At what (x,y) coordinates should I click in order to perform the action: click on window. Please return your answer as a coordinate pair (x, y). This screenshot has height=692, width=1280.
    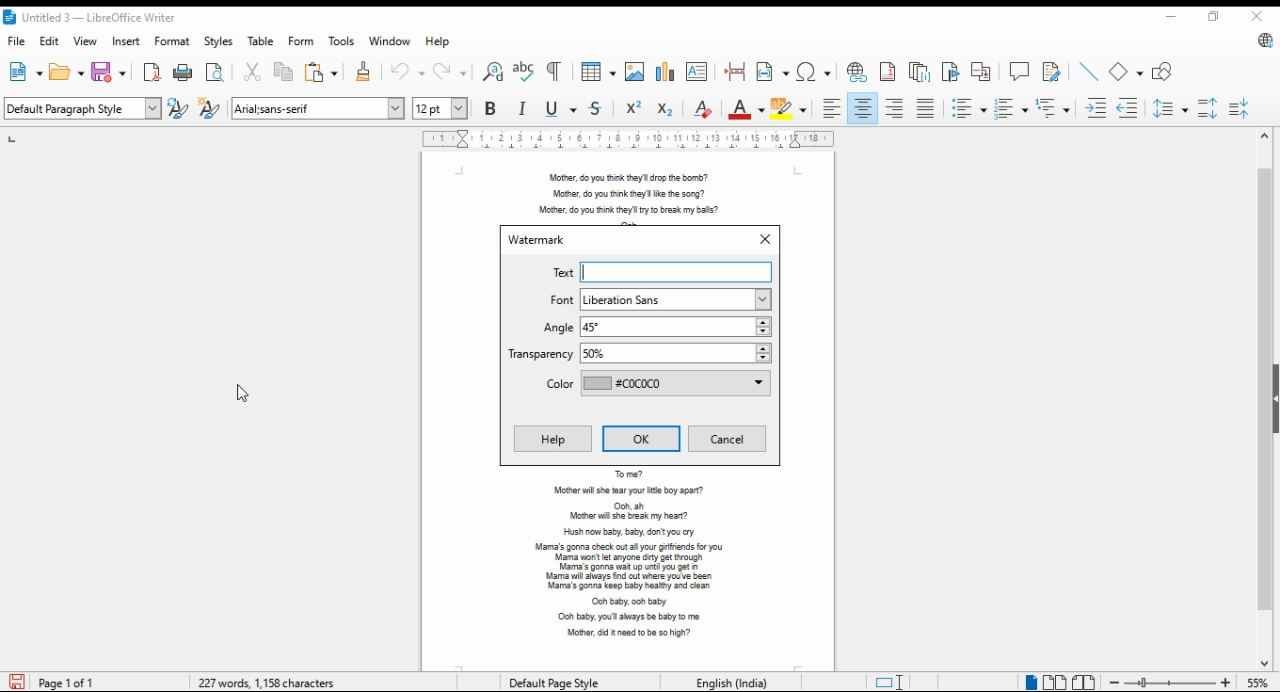
    Looking at the image, I should click on (390, 41).